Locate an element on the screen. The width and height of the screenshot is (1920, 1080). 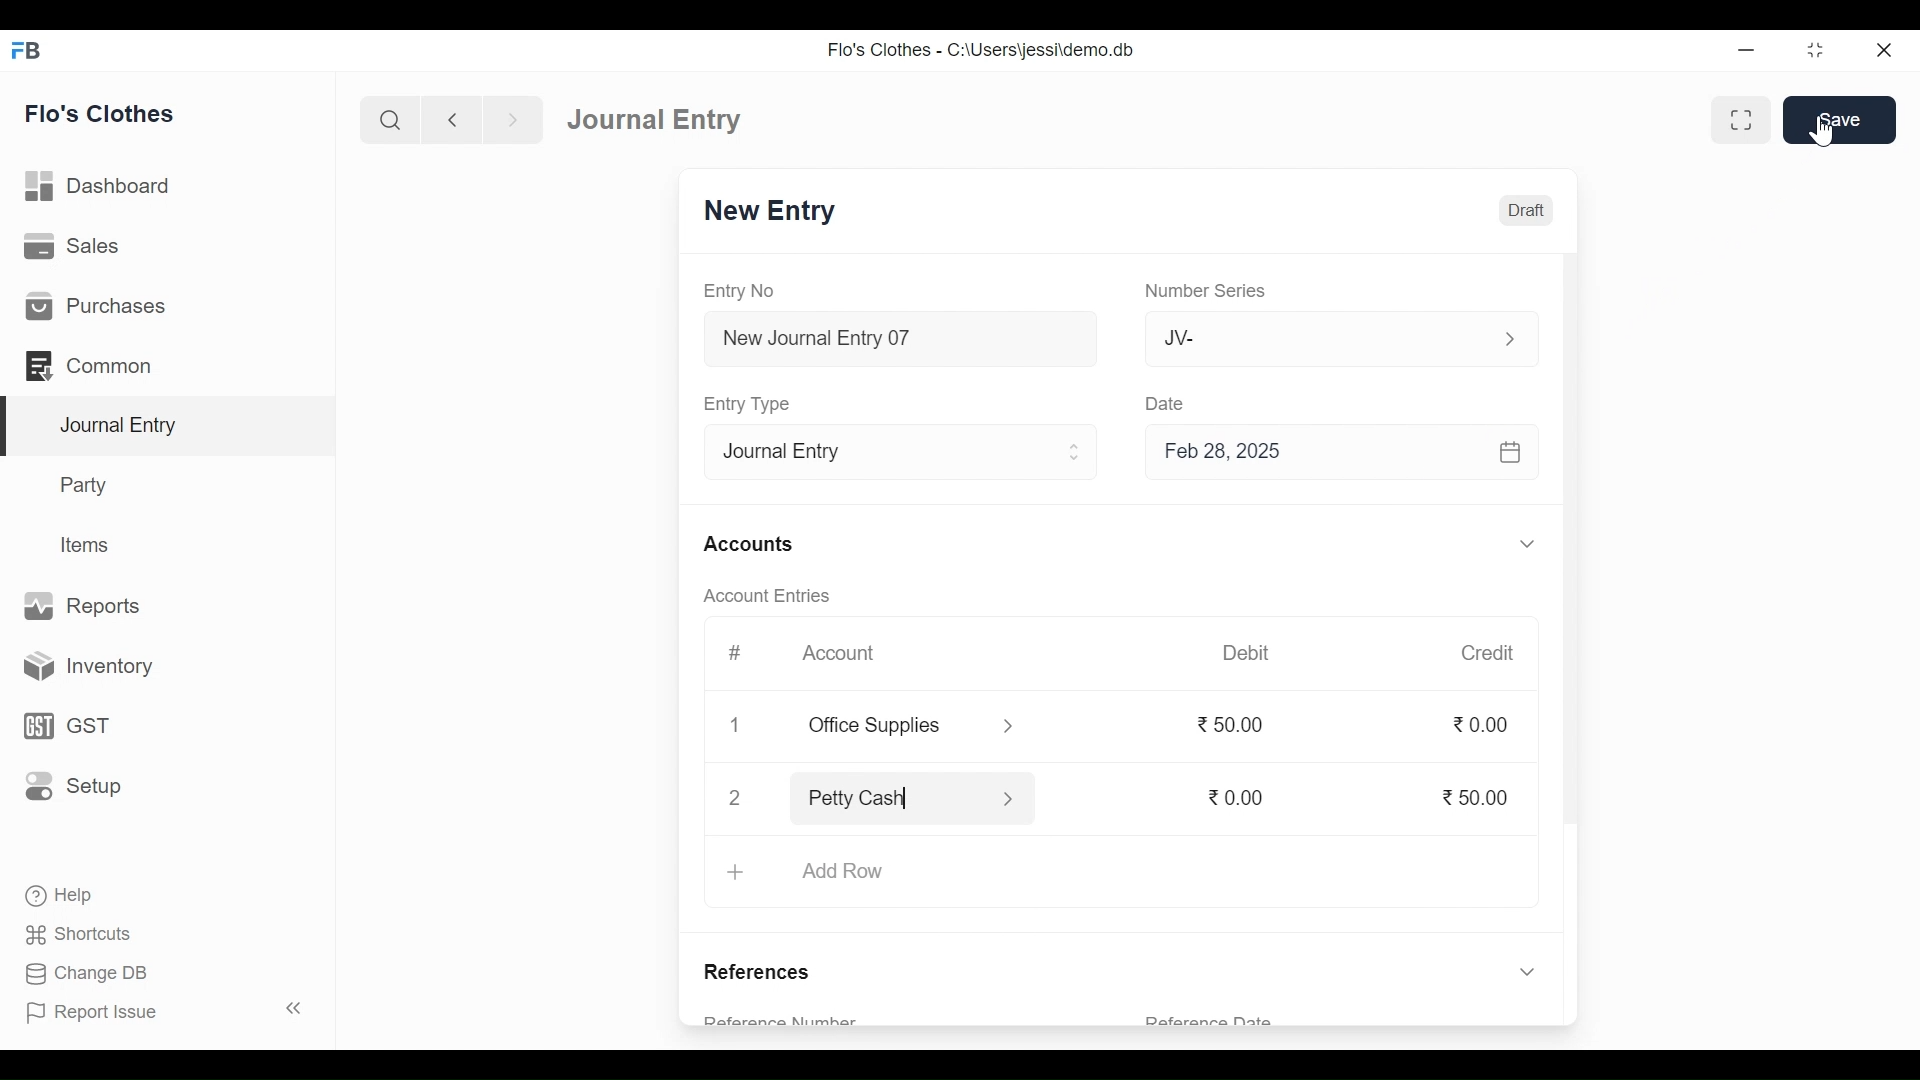
Journal Entry is located at coordinates (662, 119).